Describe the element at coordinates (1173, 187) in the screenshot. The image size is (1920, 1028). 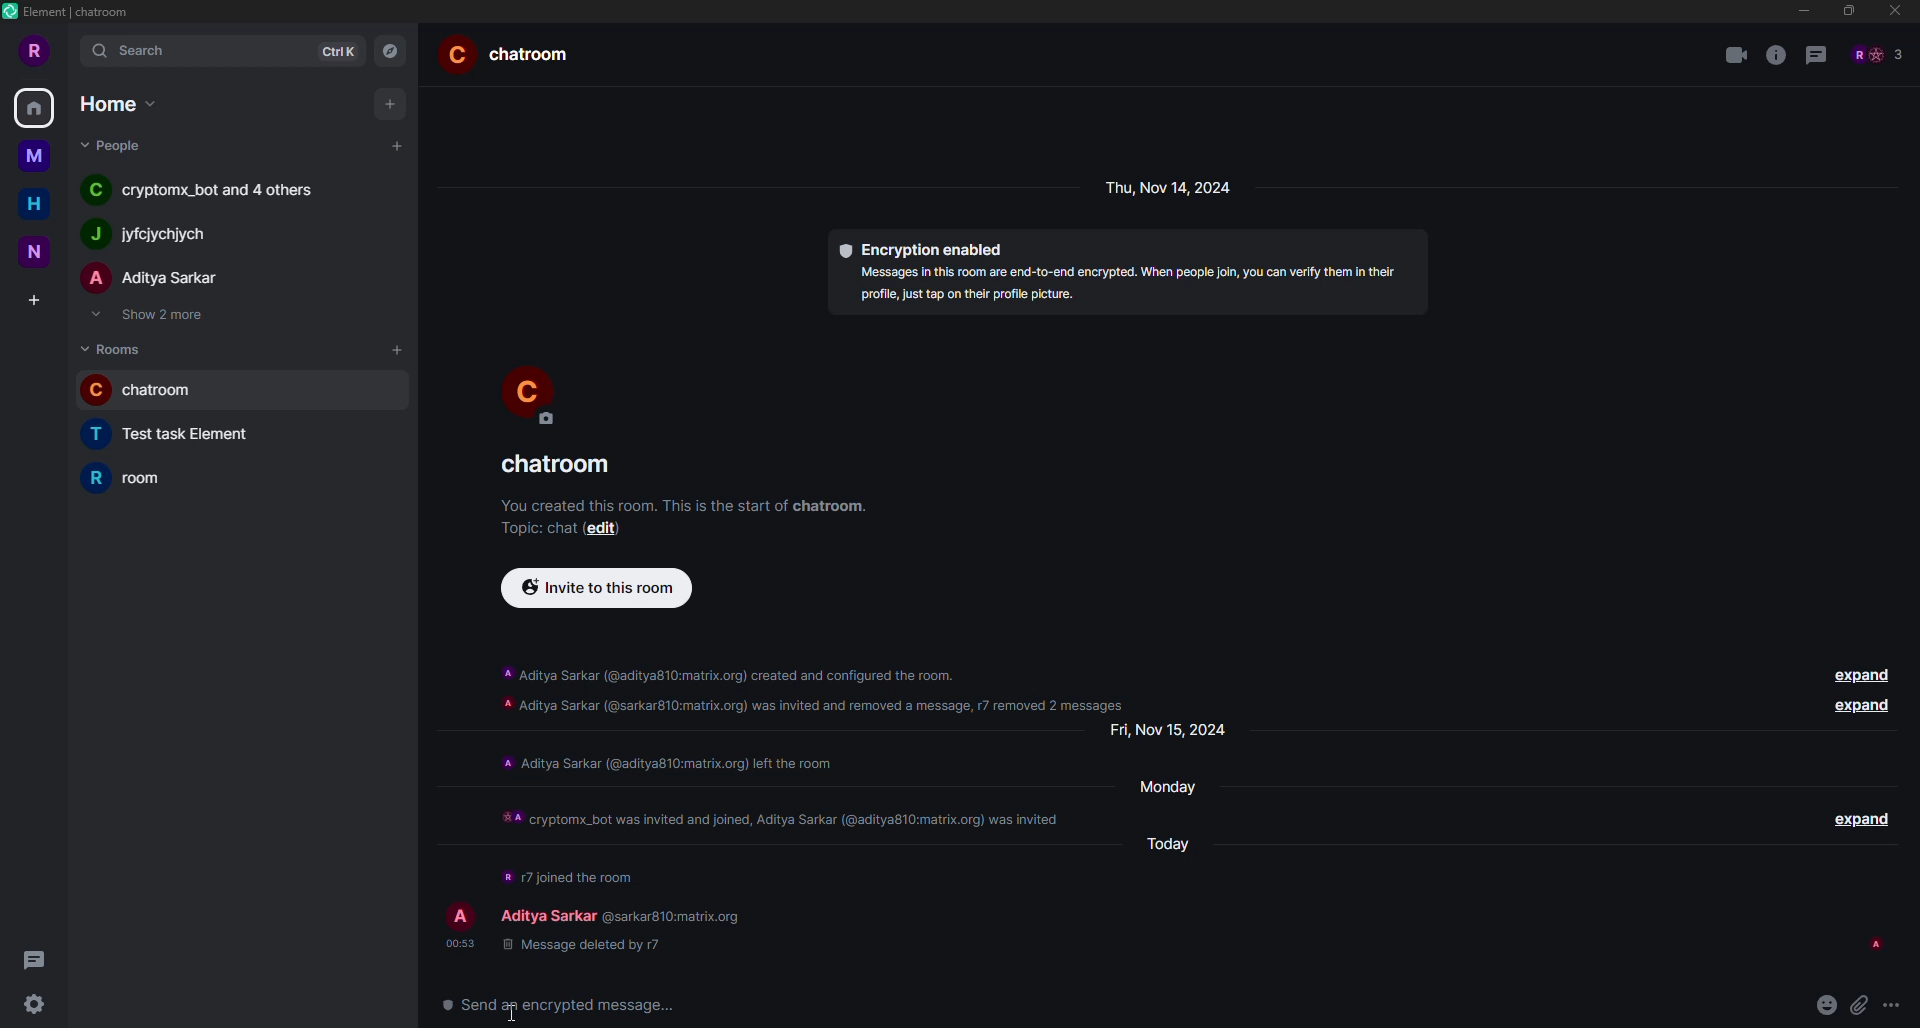
I see `day` at that location.